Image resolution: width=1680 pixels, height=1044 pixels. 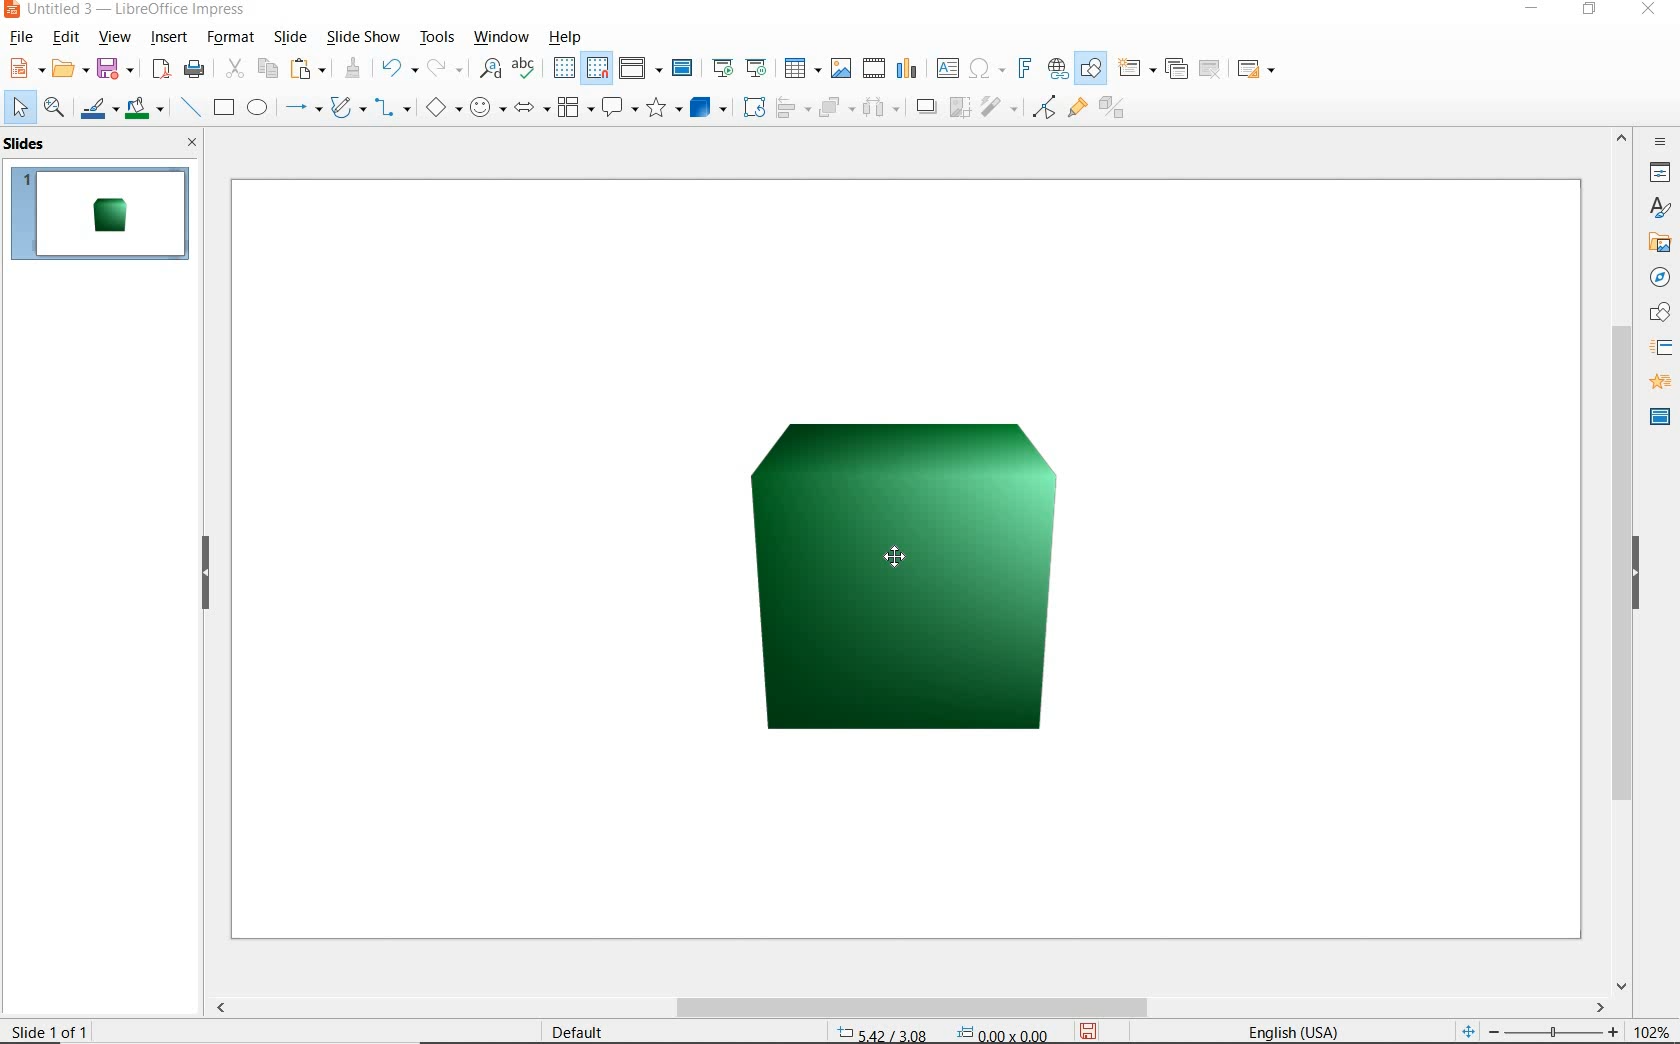 I want to click on symbol shapes, so click(x=489, y=107).